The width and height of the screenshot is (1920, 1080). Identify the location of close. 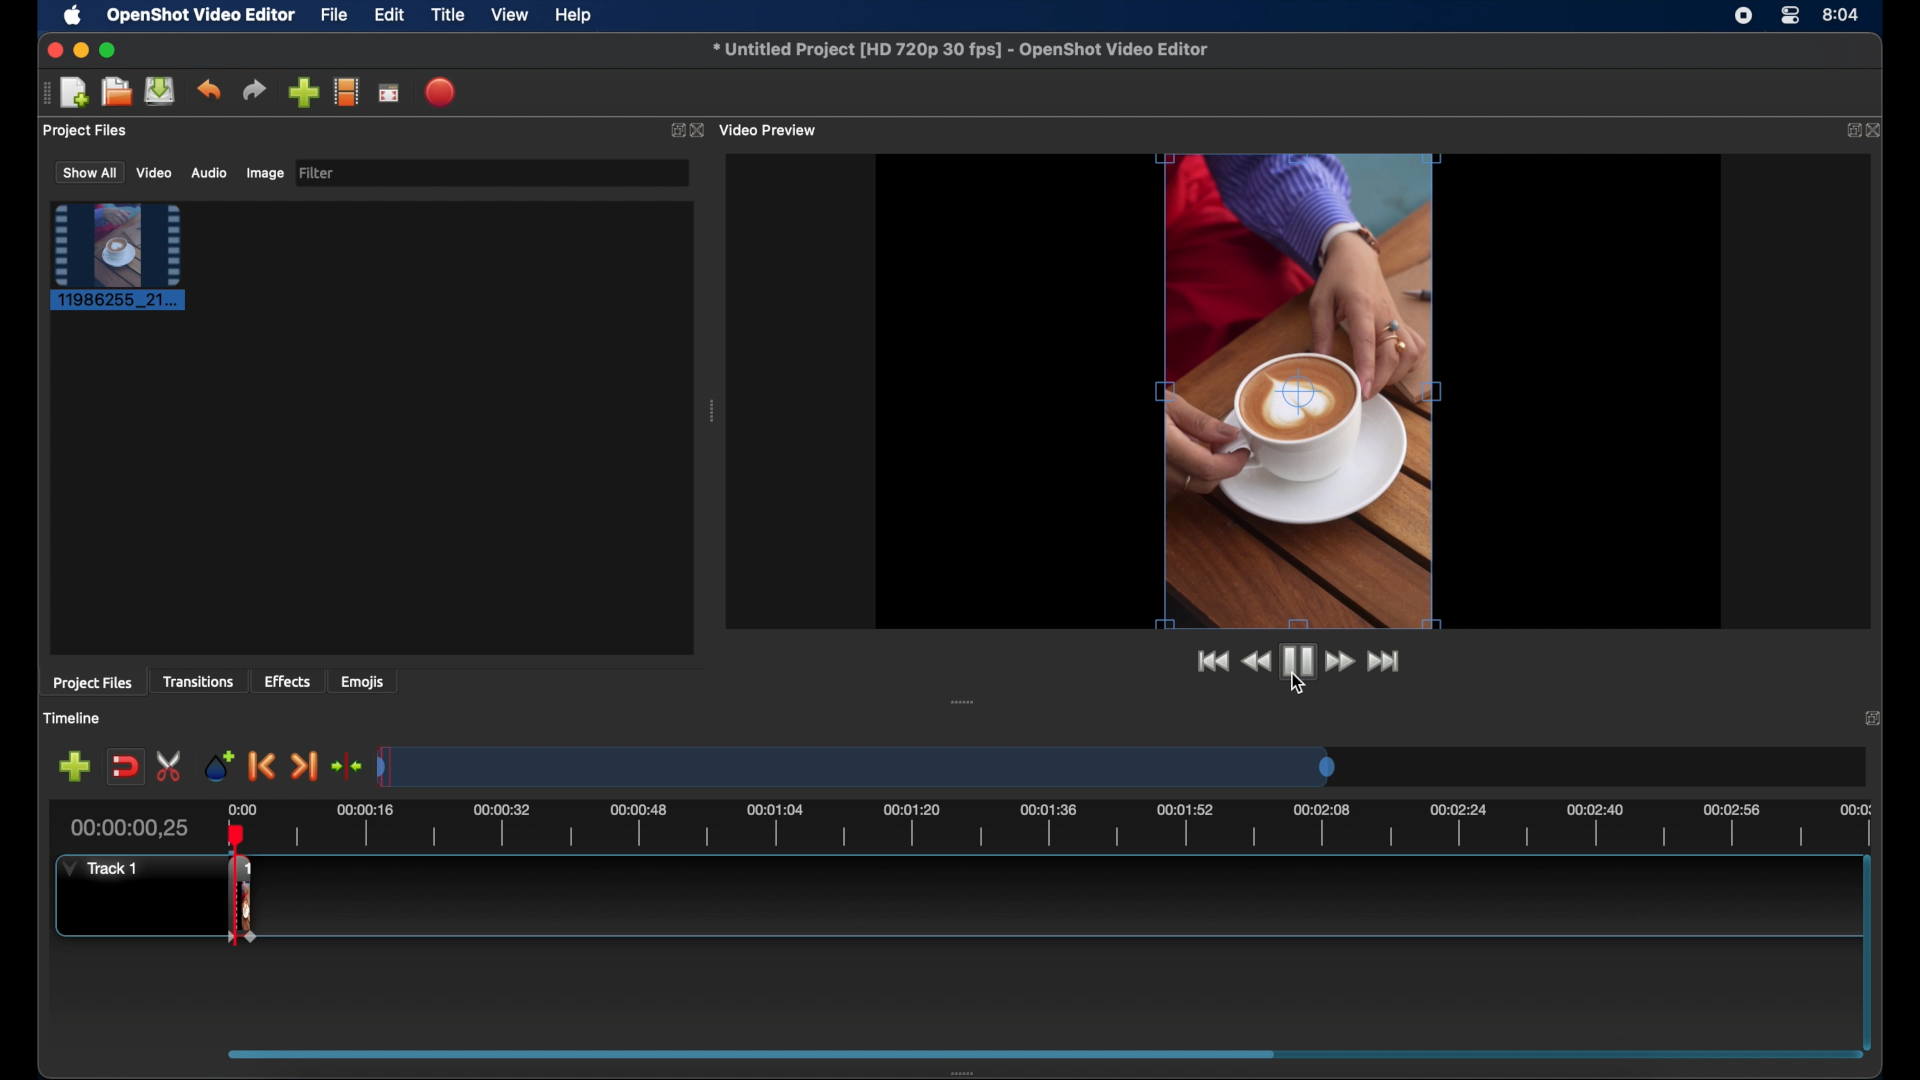
(1870, 718).